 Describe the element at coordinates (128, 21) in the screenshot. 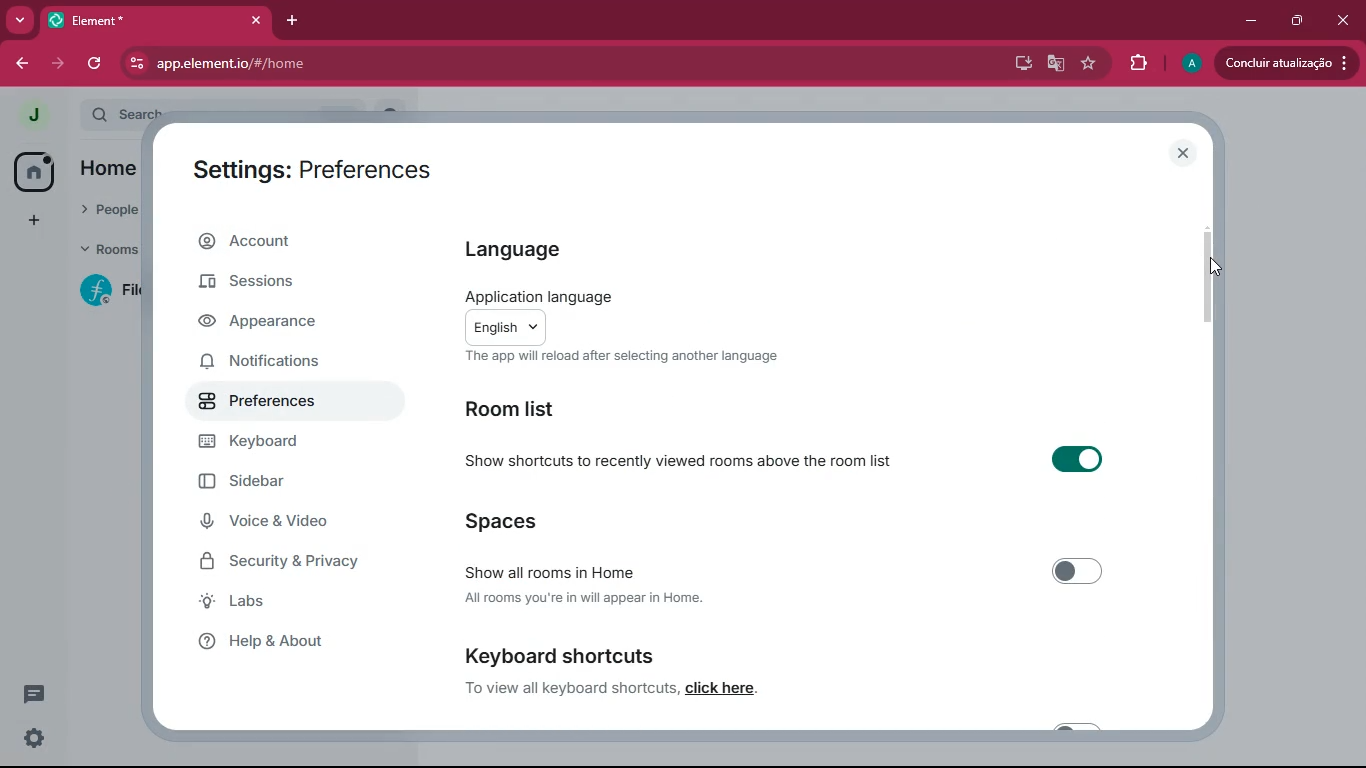

I see `tab` at that location.